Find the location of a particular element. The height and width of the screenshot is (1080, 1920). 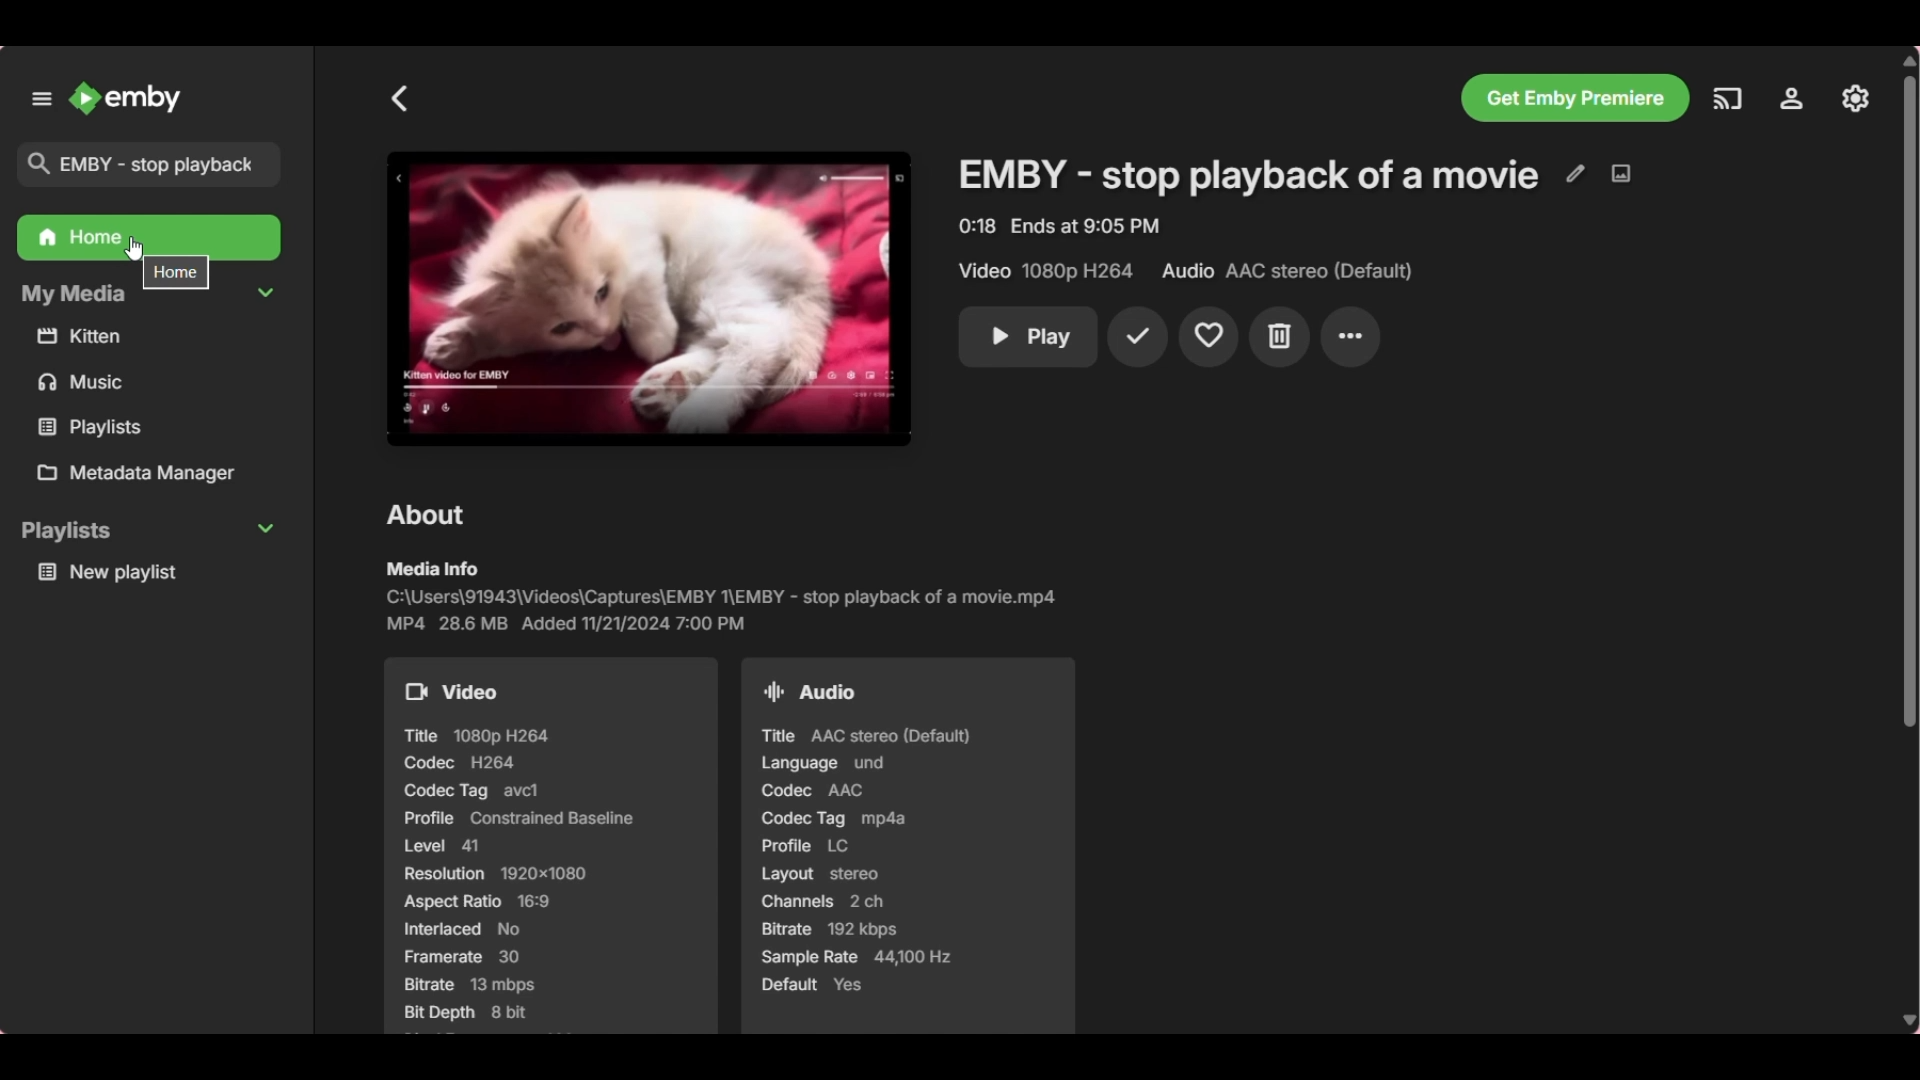

Delete is located at coordinates (1281, 337).